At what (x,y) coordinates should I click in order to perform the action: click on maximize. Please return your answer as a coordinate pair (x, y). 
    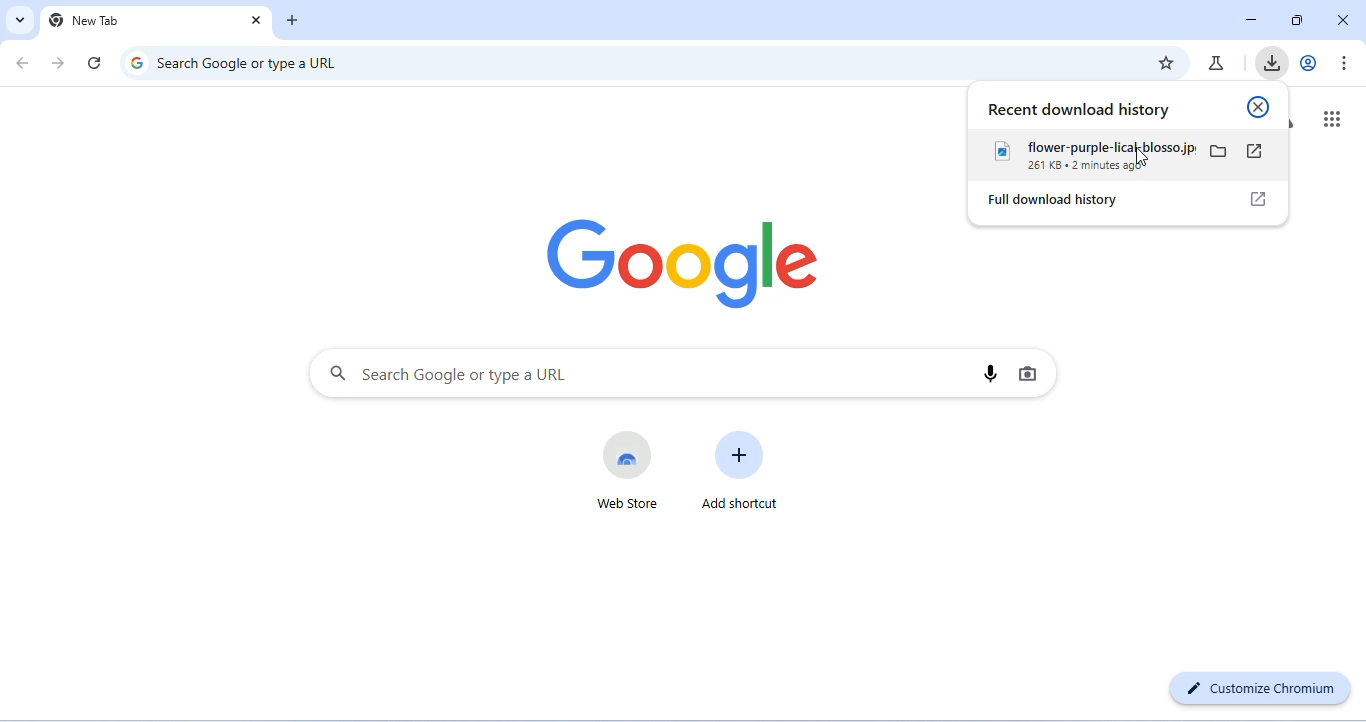
    Looking at the image, I should click on (1297, 21).